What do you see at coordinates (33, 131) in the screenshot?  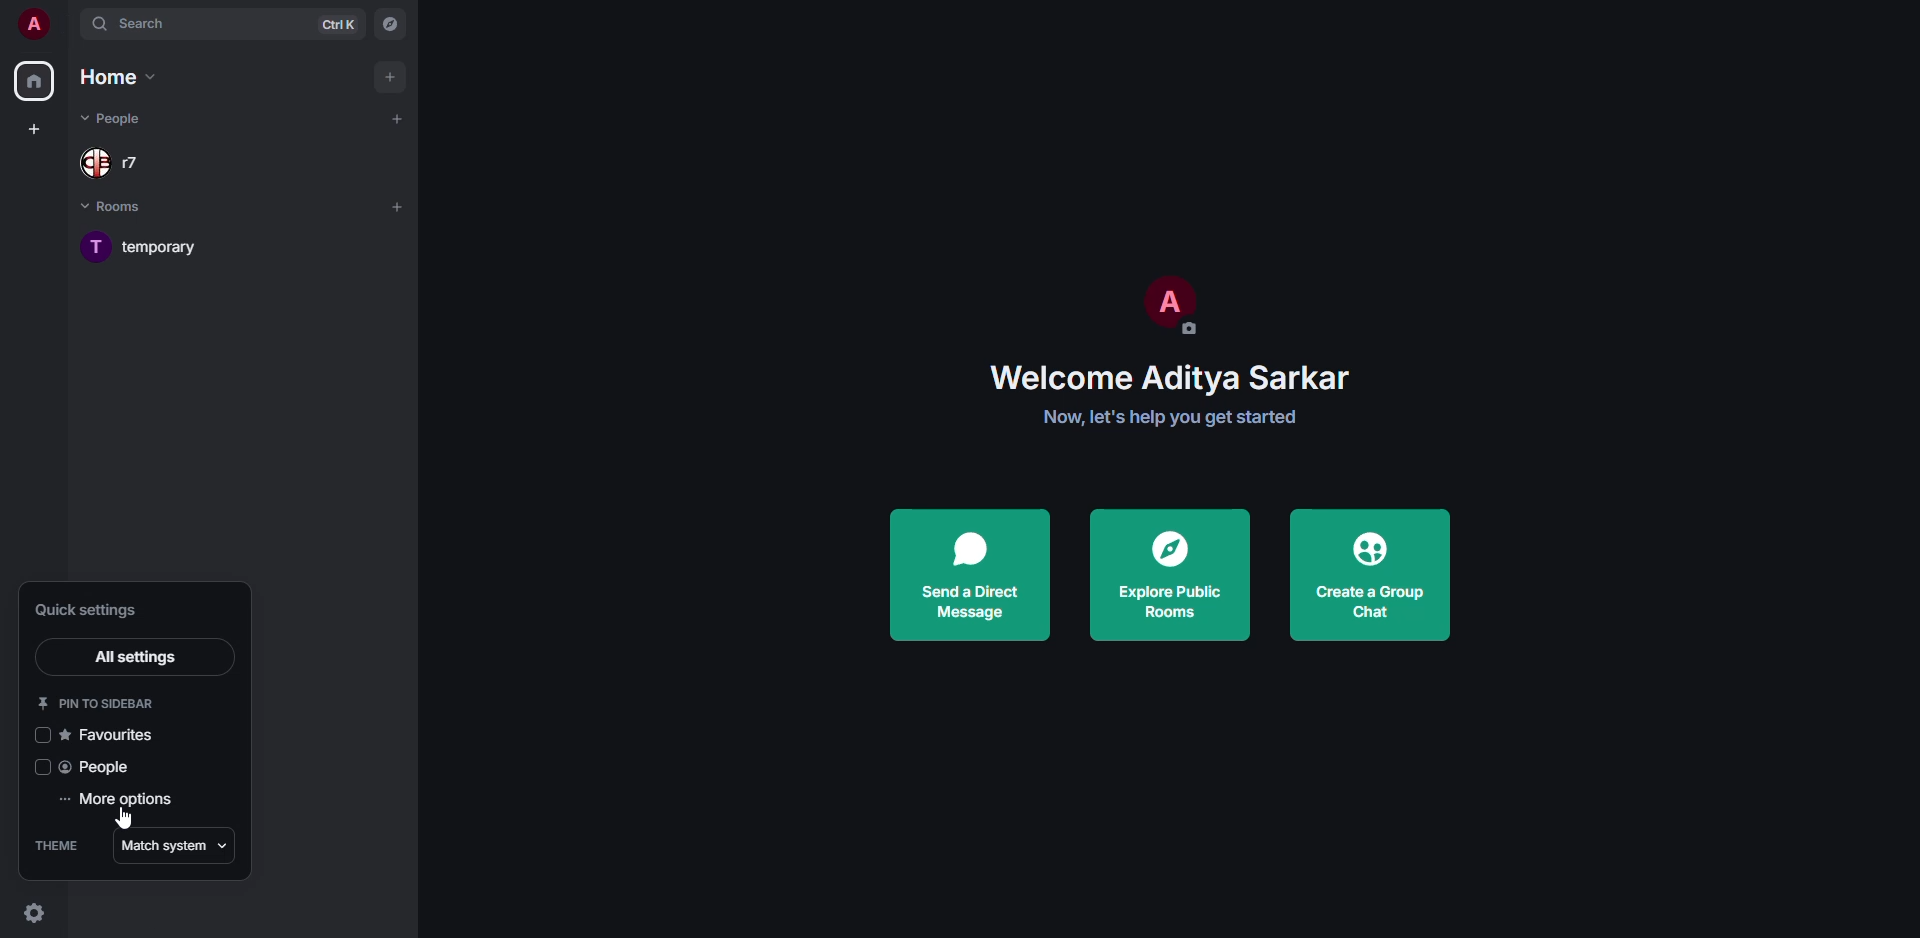 I see `create space` at bounding box center [33, 131].